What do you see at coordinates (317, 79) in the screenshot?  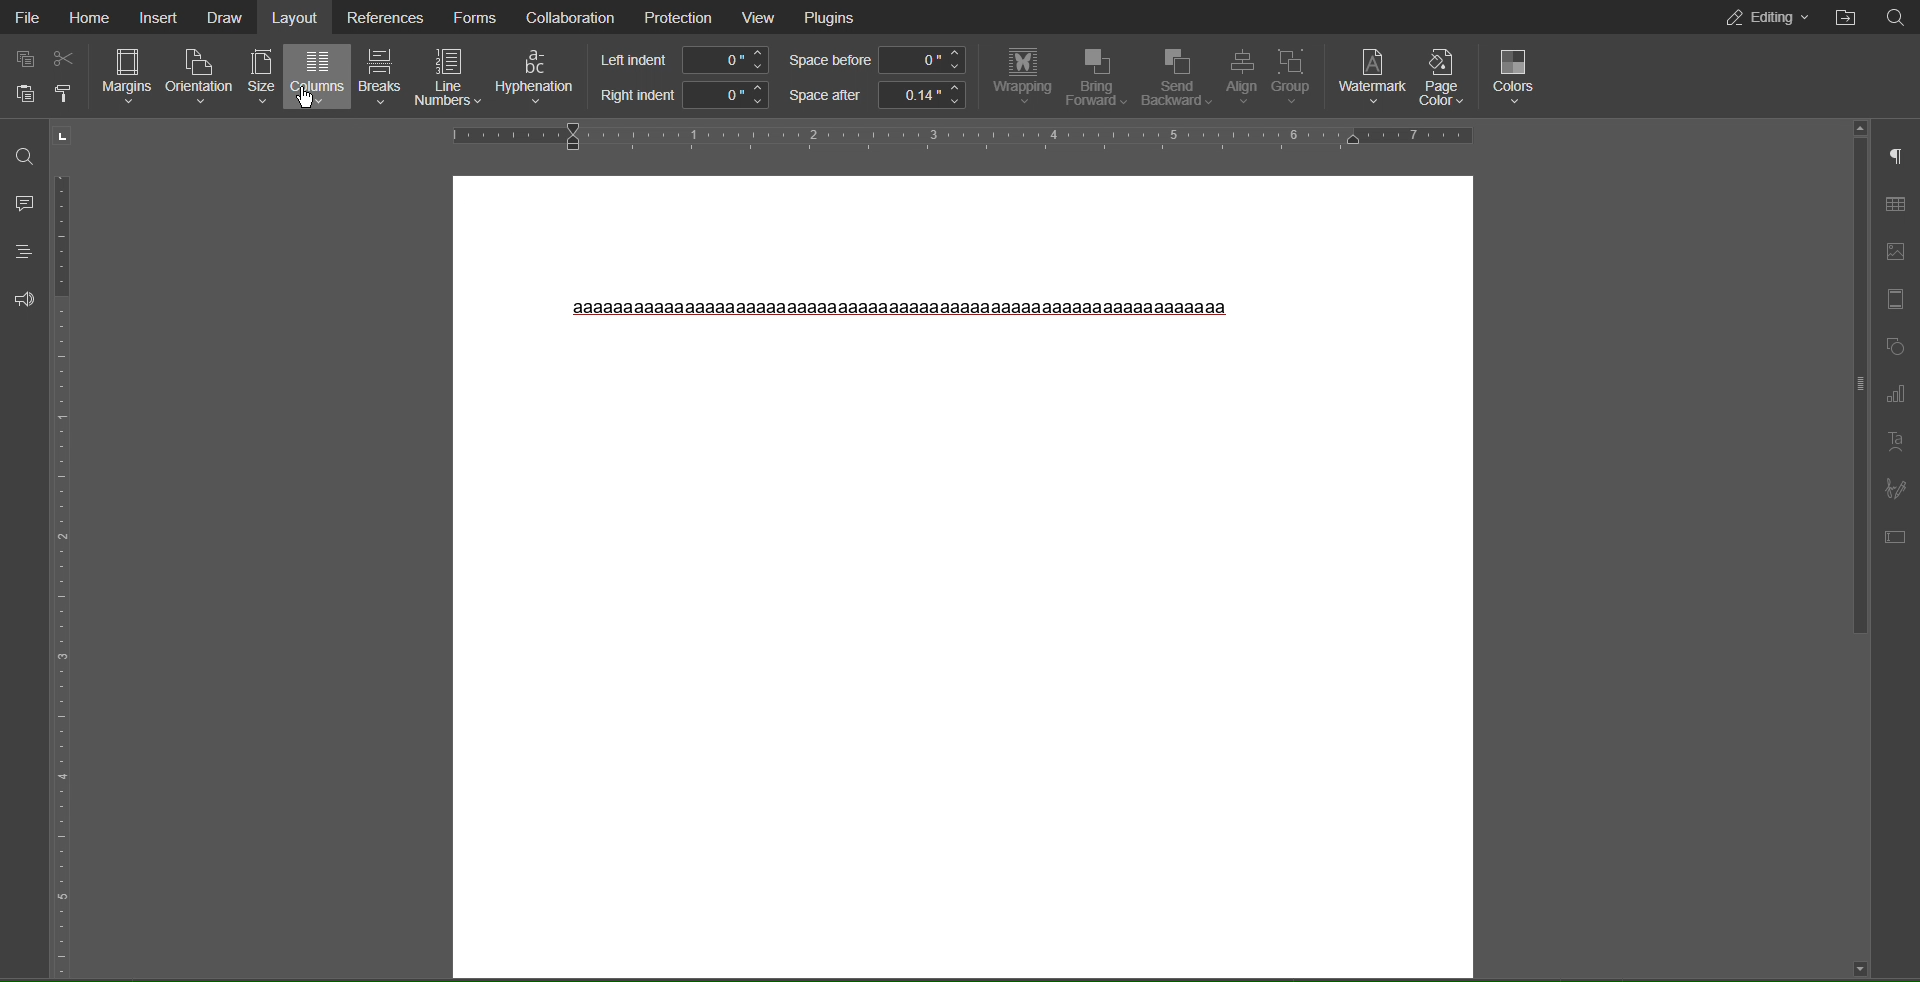 I see `Columns` at bounding box center [317, 79].